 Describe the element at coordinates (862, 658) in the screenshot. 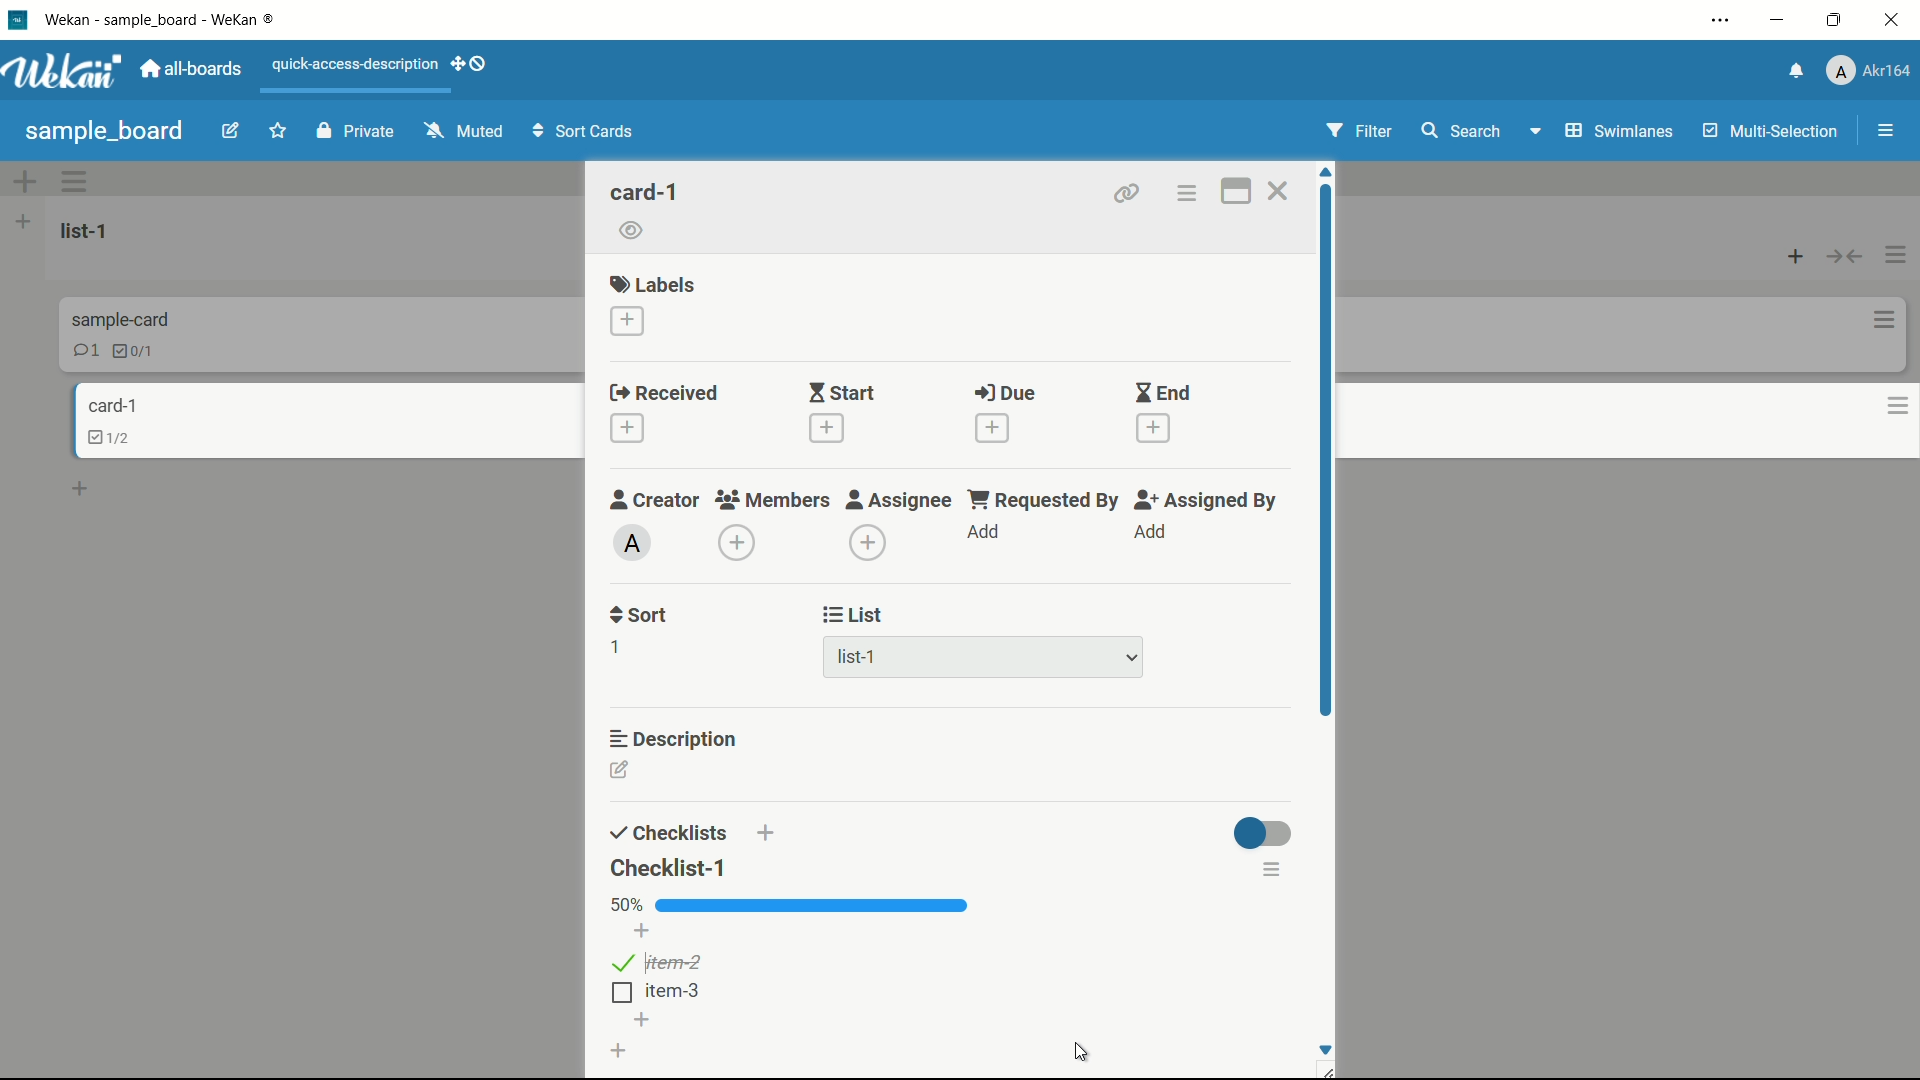

I see `list-1` at that location.